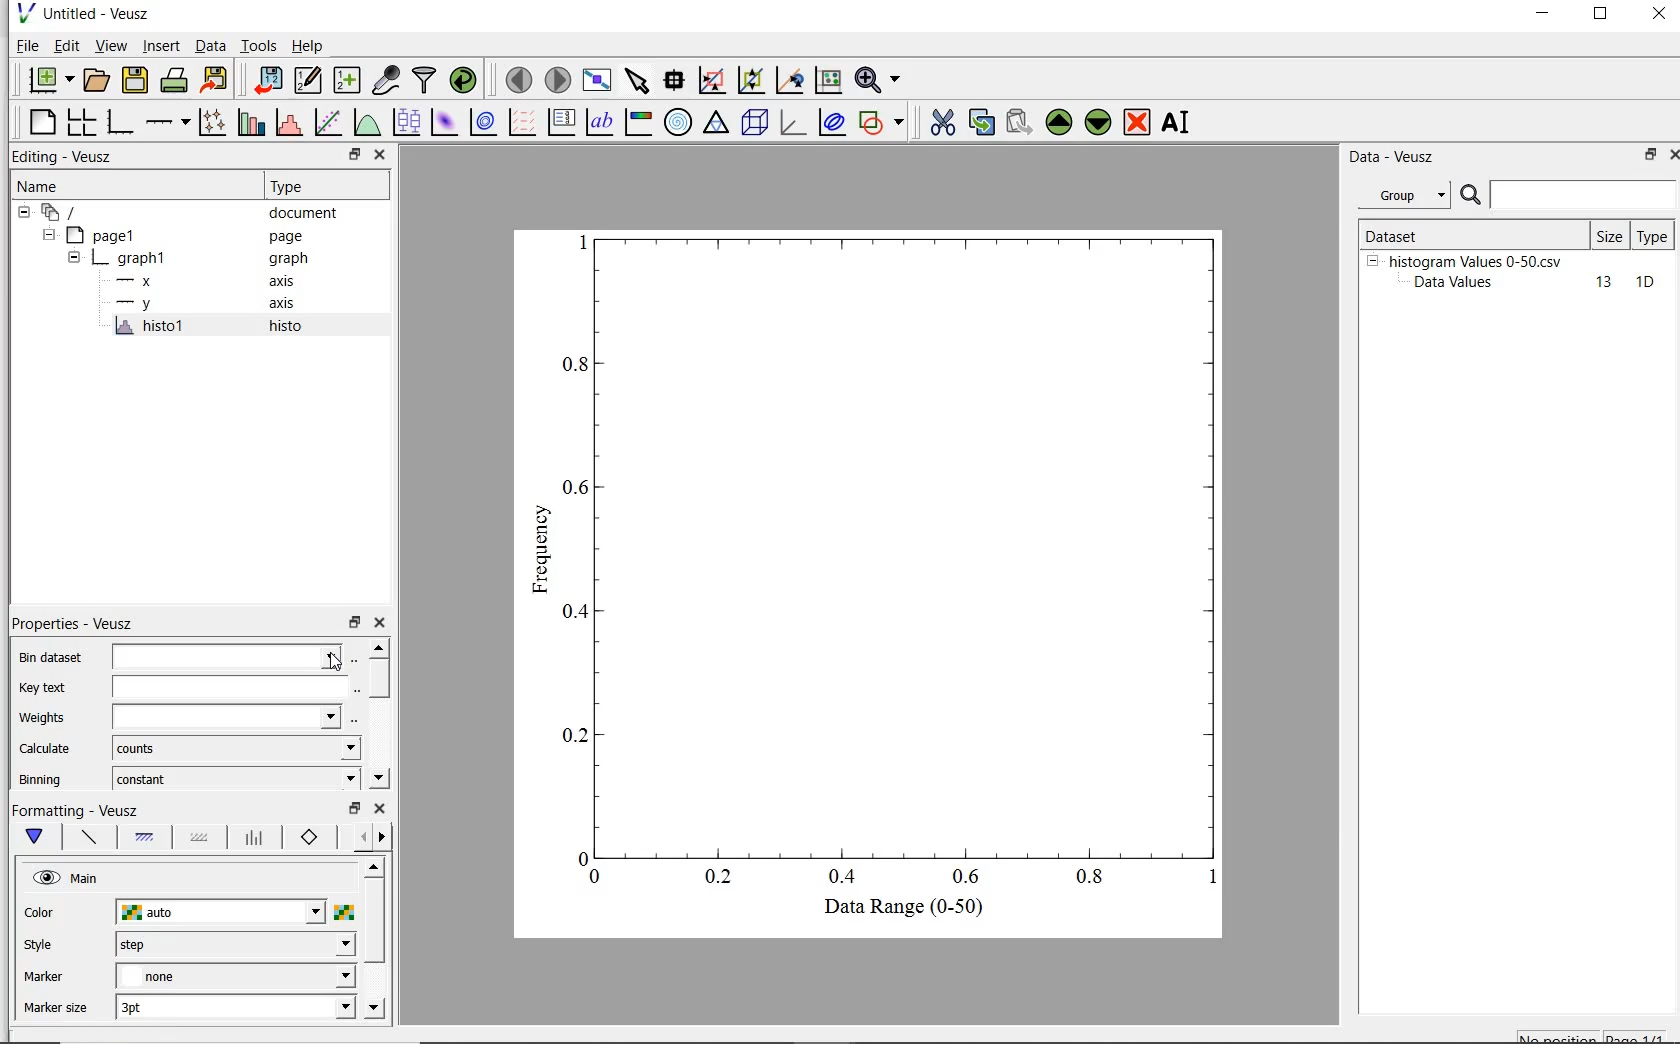  What do you see at coordinates (1178, 122) in the screenshot?
I see `rename the selected widget` at bounding box center [1178, 122].